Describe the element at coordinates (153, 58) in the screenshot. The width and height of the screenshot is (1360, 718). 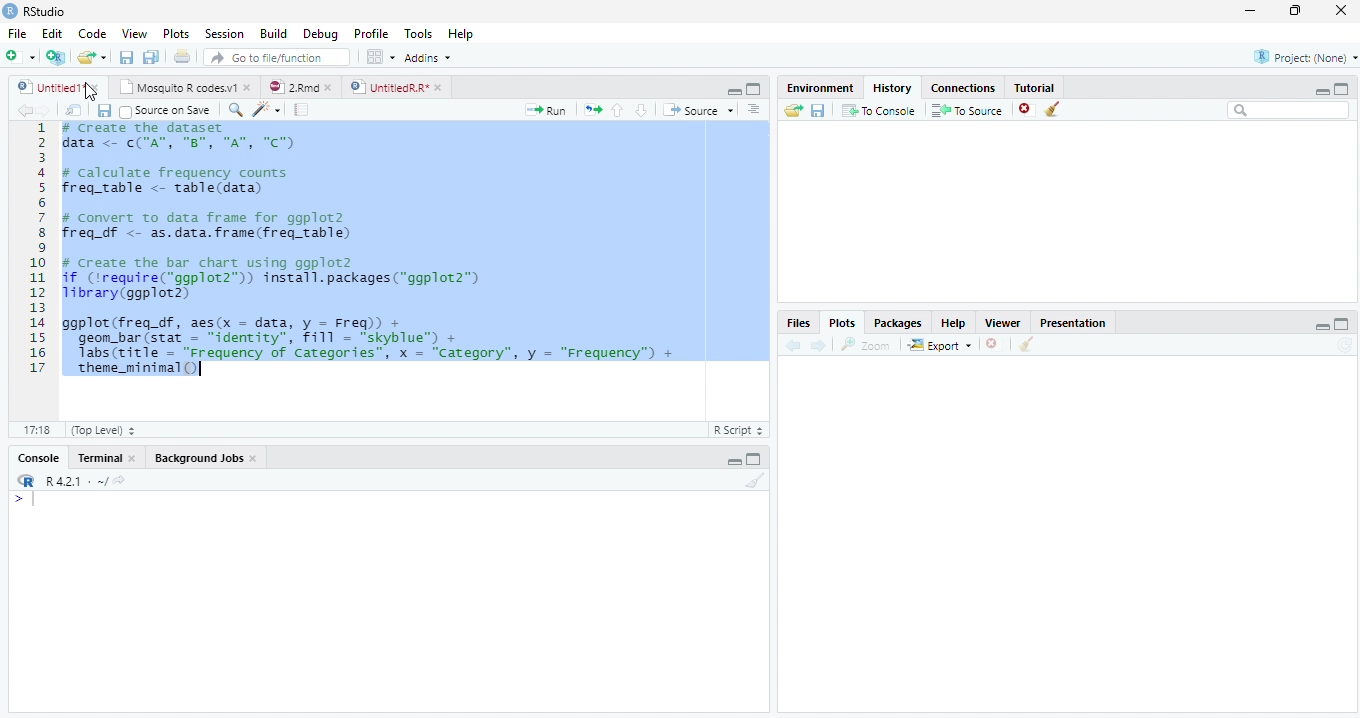
I see `Save all` at that location.